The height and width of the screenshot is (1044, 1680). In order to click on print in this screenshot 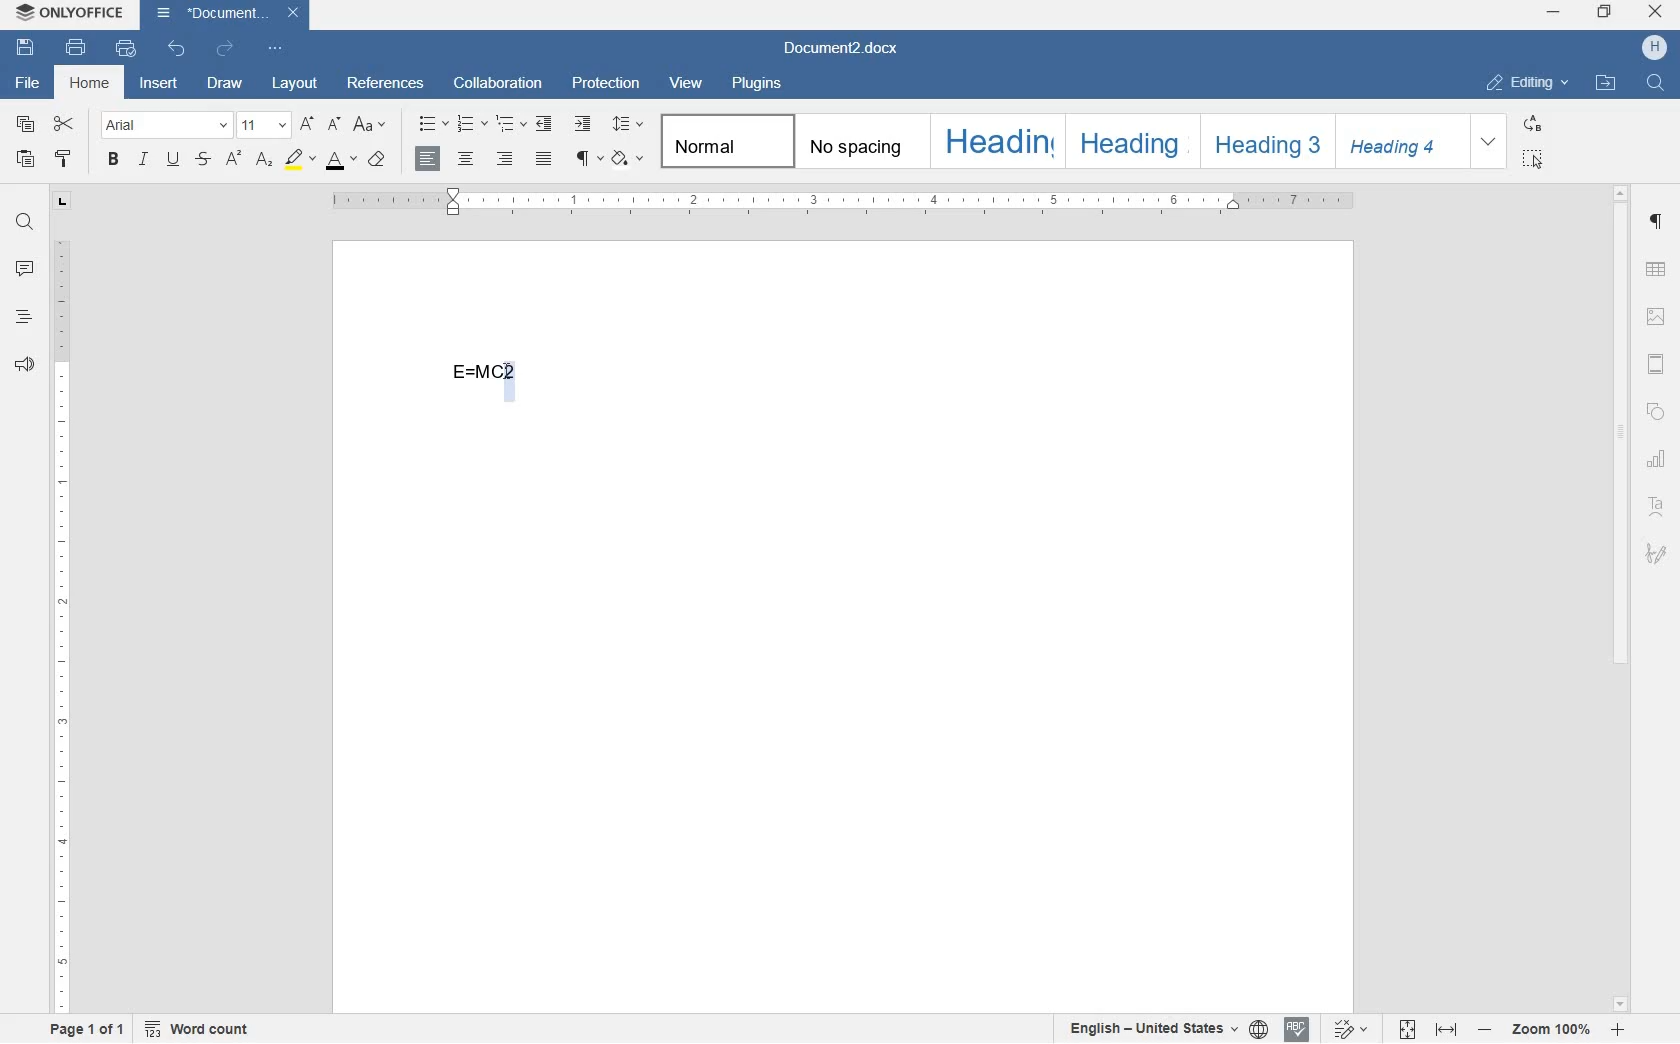, I will do `click(76, 49)`.